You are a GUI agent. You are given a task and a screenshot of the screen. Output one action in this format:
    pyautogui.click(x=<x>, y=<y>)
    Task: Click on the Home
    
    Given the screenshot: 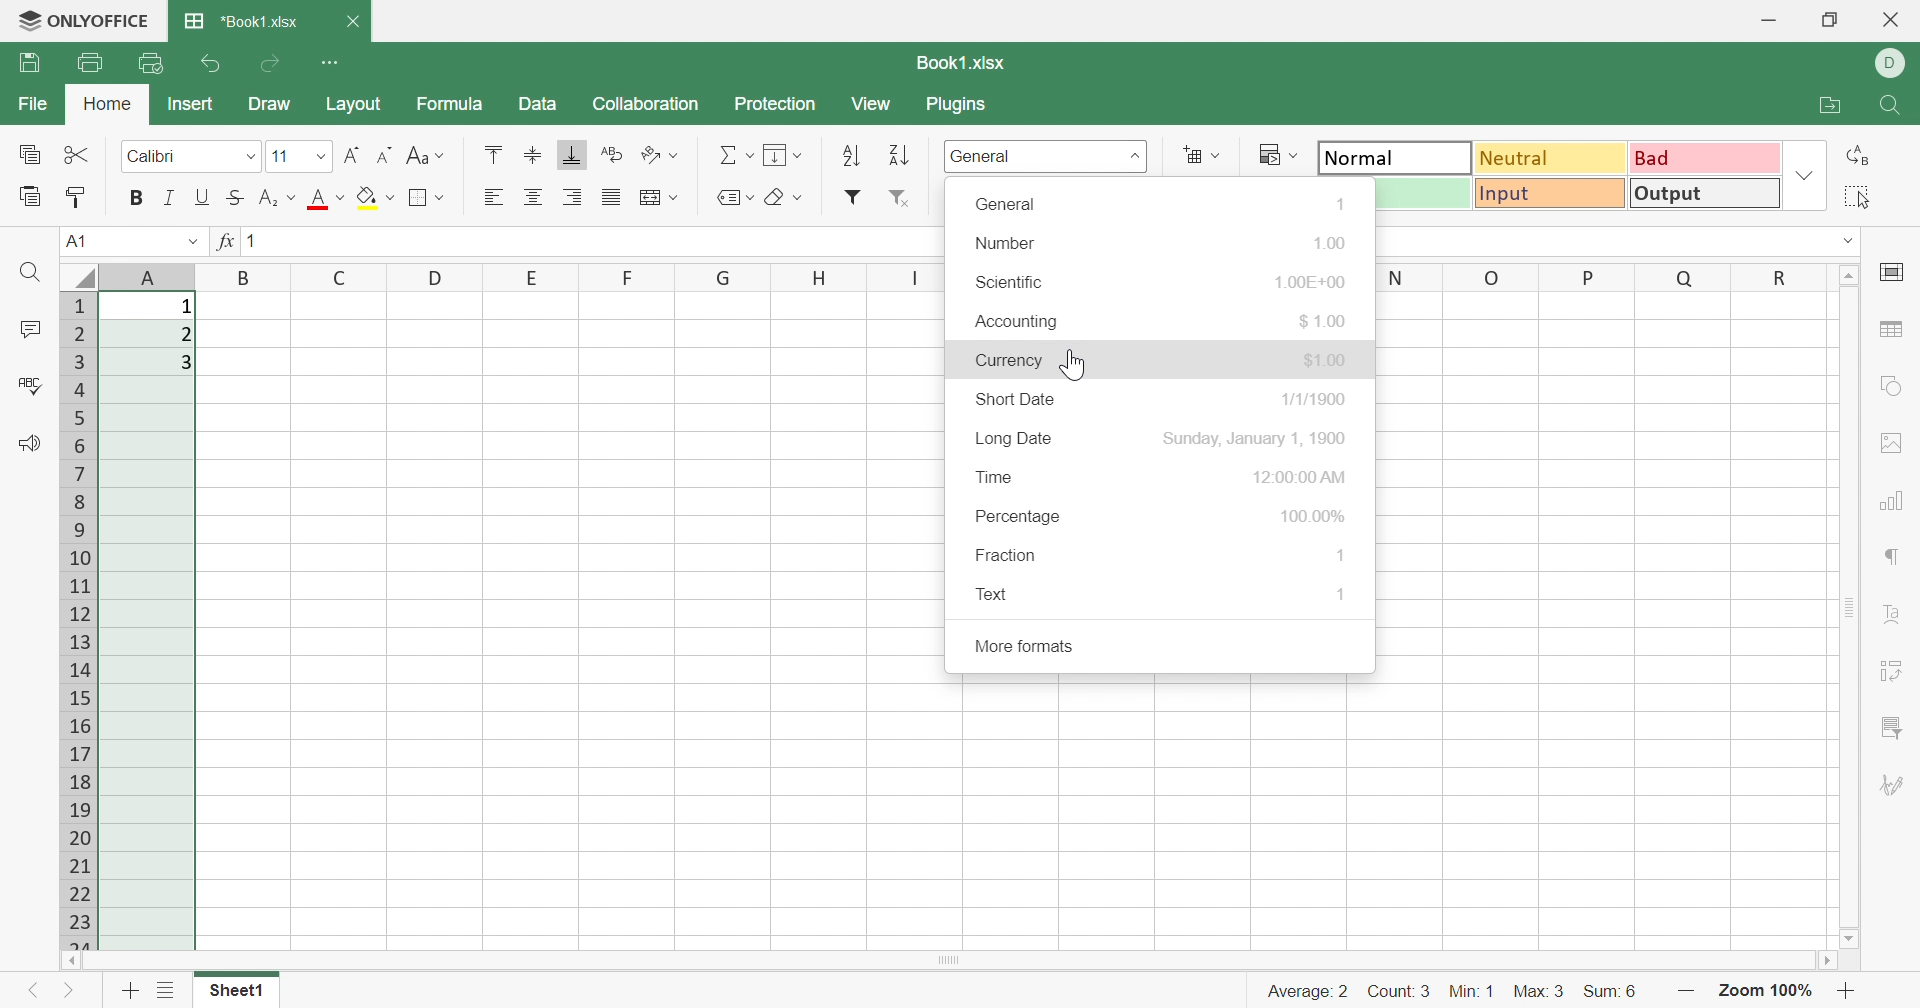 What is the action you would take?
    pyautogui.click(x=111, y=104)
    